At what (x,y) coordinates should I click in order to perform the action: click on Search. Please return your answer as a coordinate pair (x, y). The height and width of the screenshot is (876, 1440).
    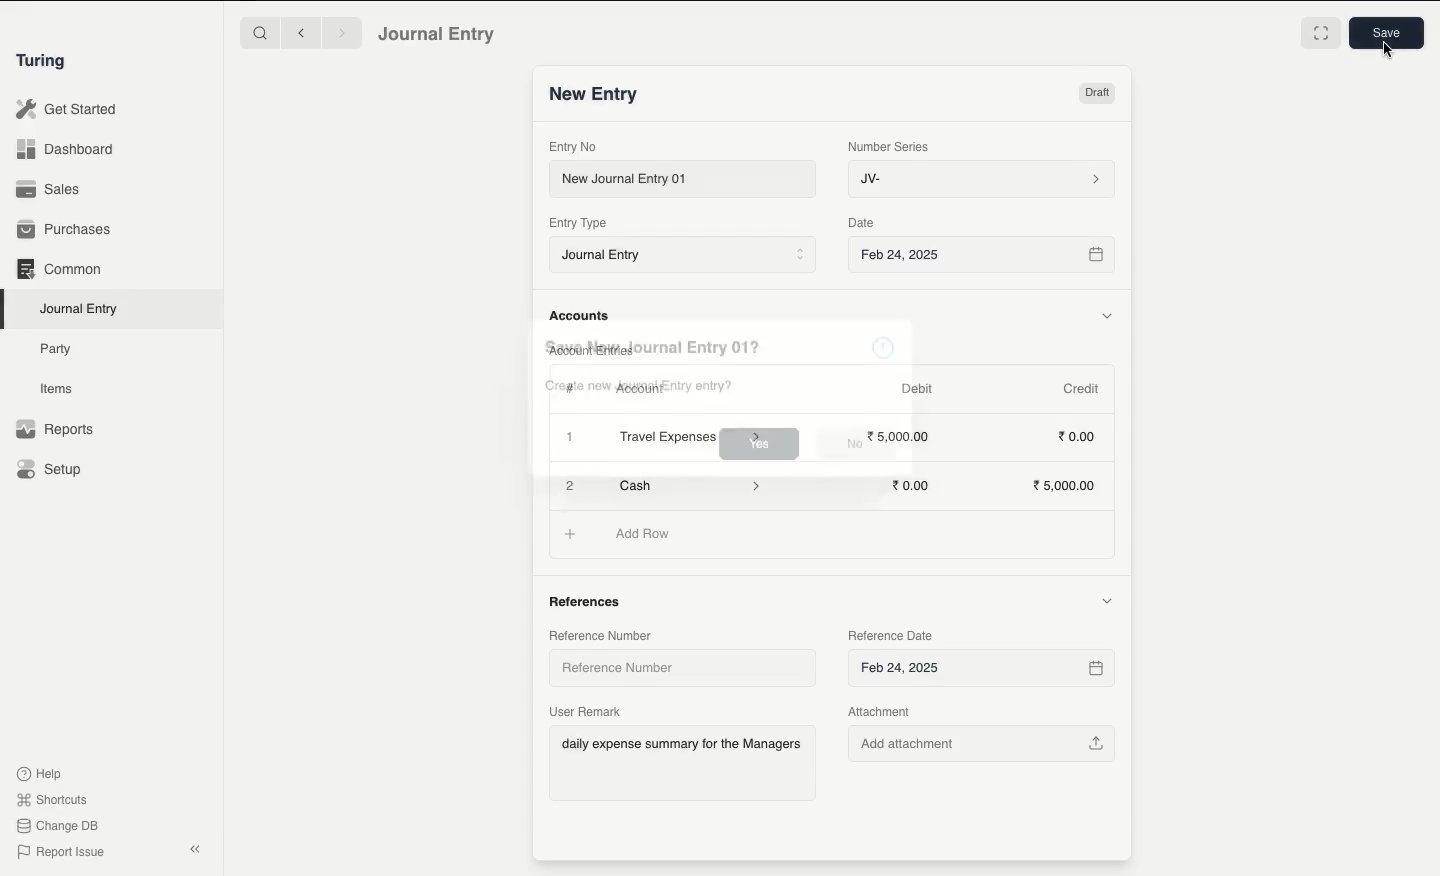
    Looking at the image, I should click on (259, 32).